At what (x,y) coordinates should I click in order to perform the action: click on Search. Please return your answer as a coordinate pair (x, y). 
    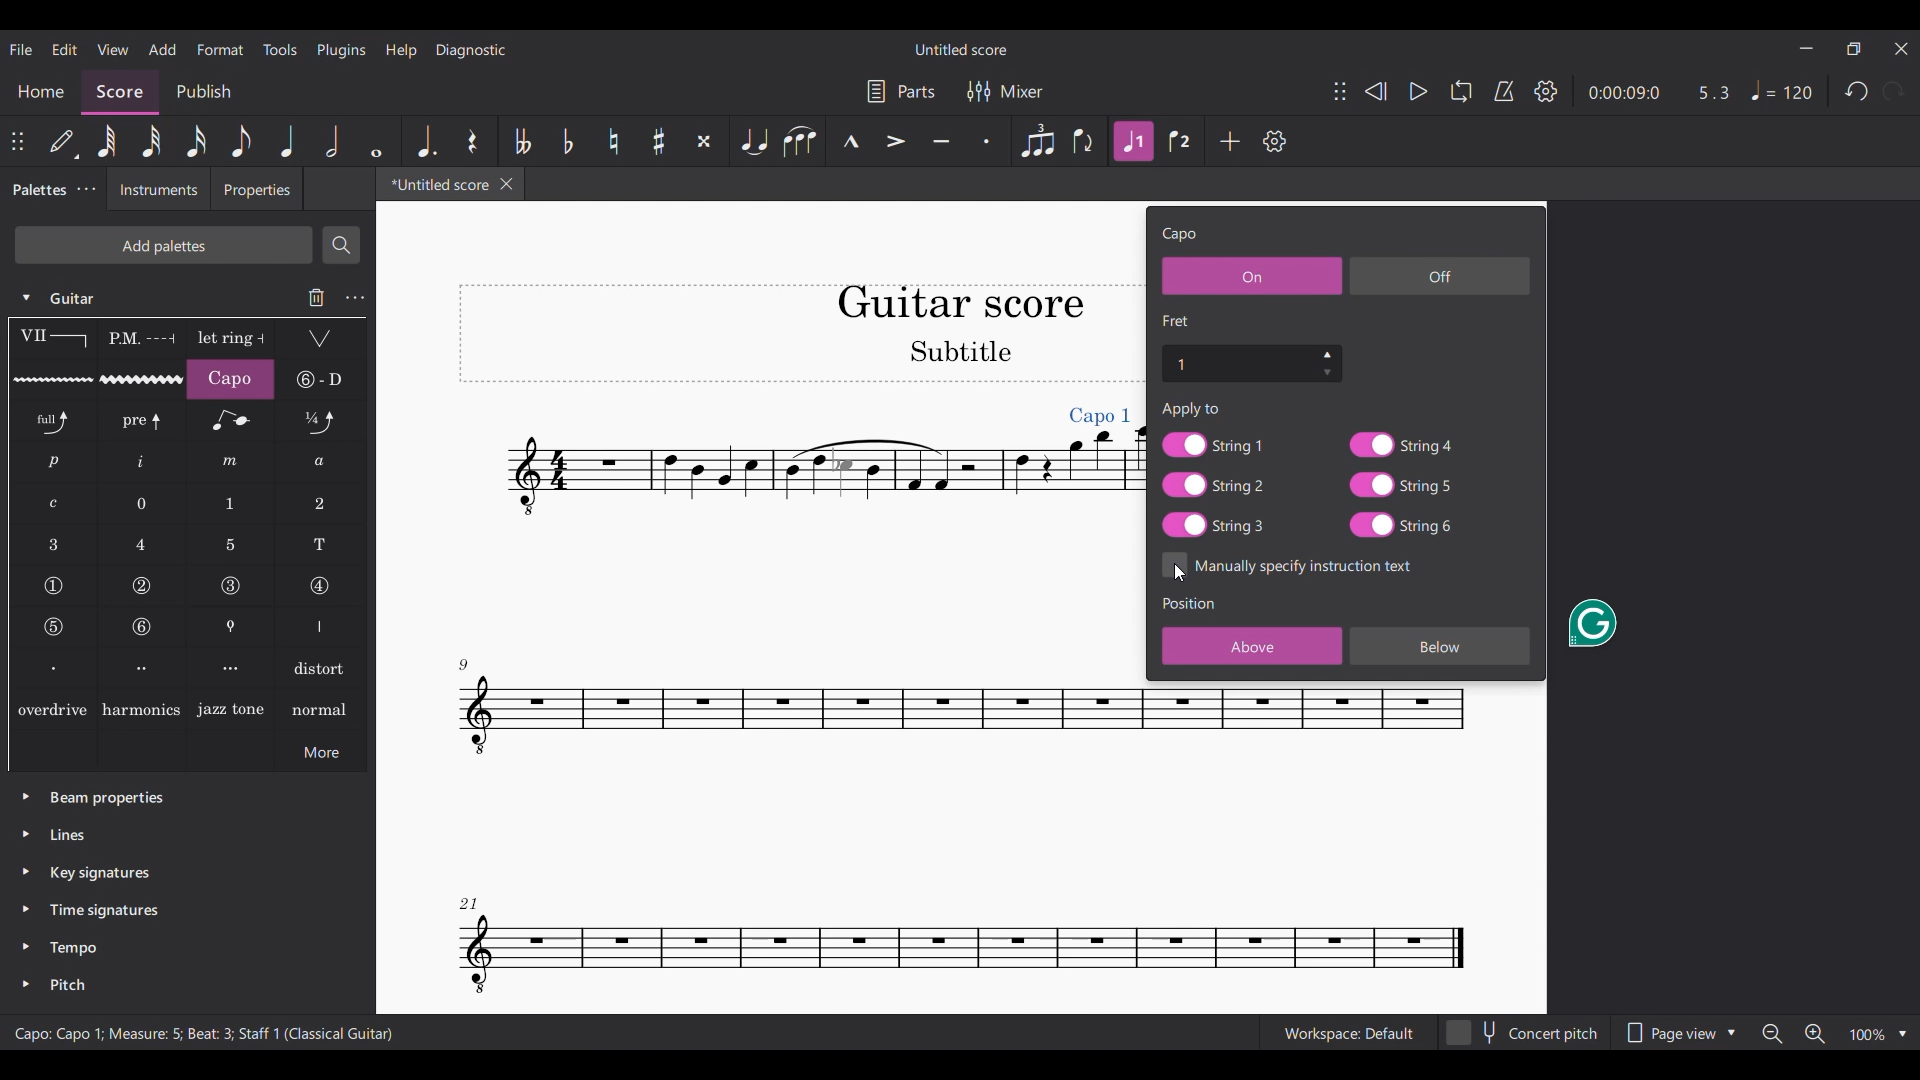
    Looking at the image, I should click on (341, 245).